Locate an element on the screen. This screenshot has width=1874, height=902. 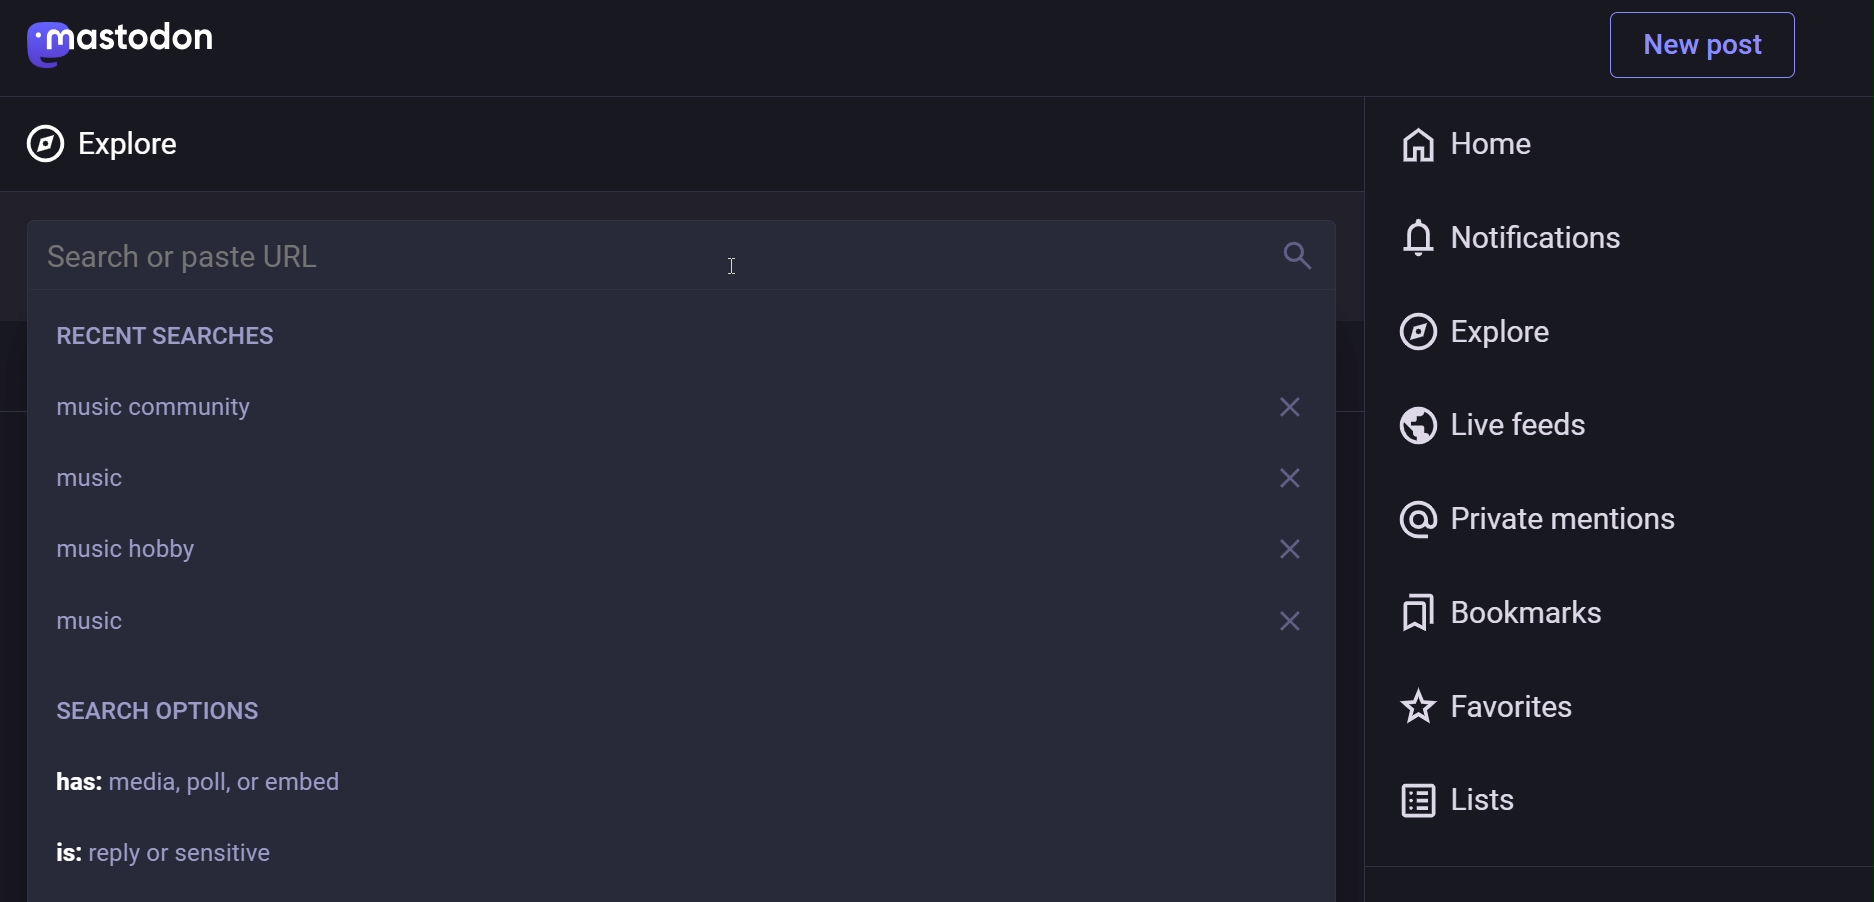
music hobby is located at coordinates (144, 552).